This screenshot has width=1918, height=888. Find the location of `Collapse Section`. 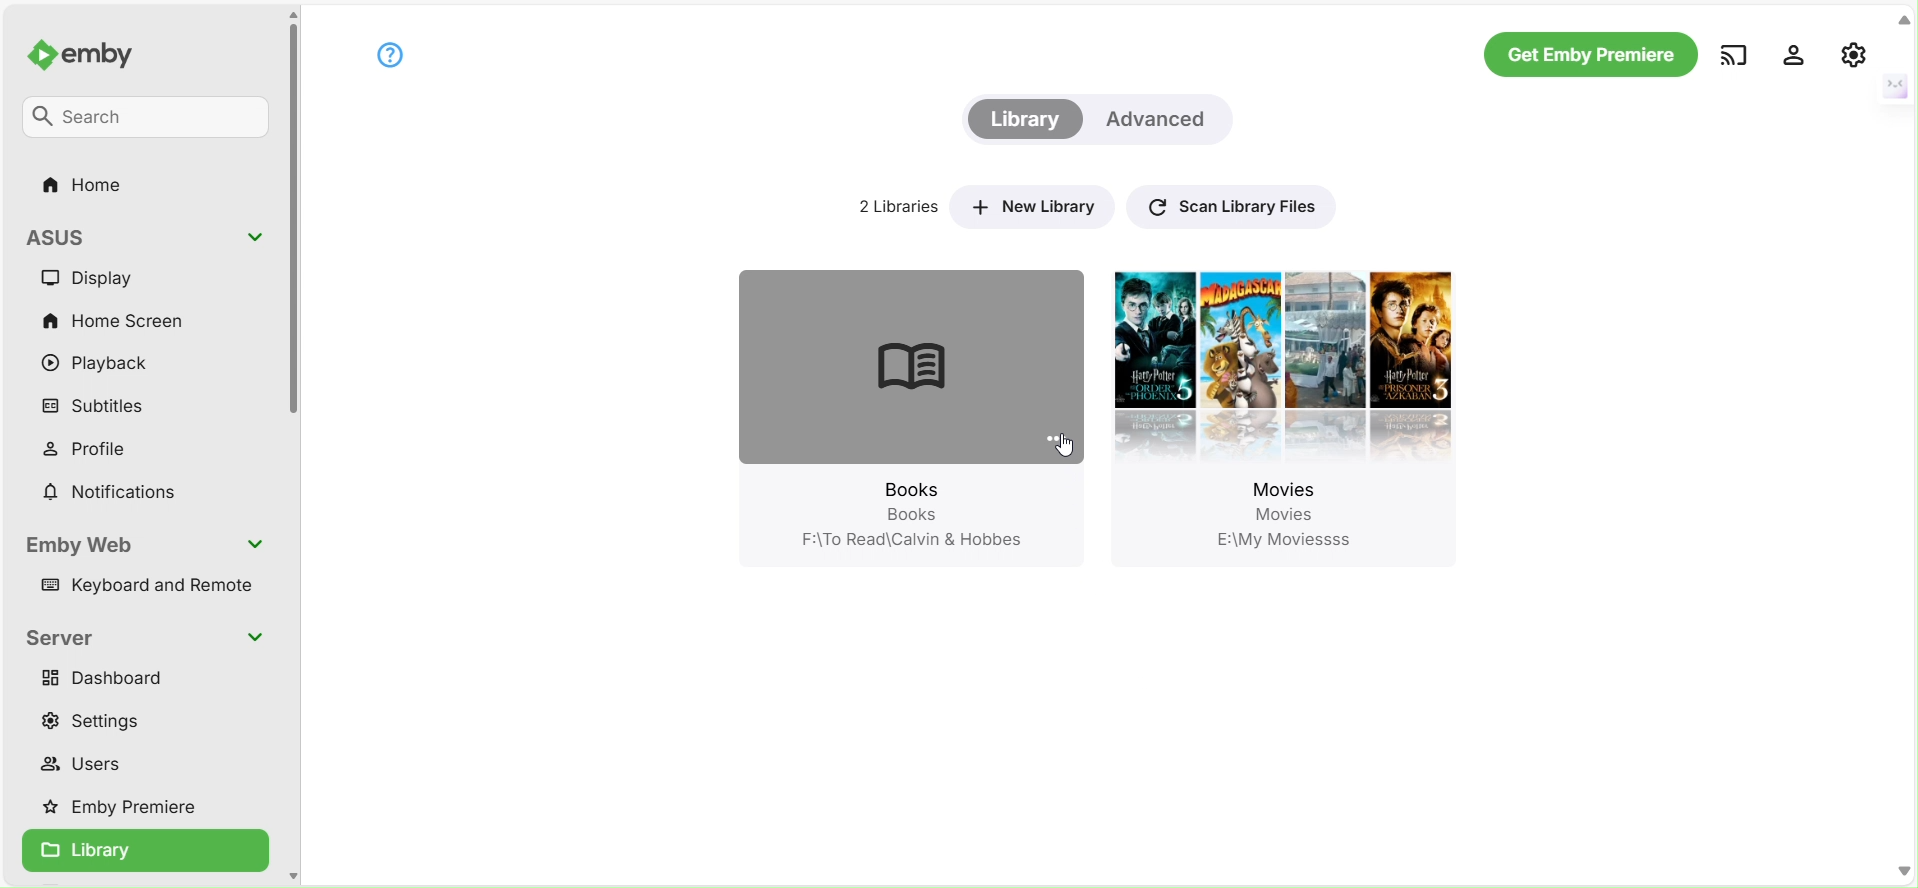

Collapse Section is located at coordinates (255, 238).